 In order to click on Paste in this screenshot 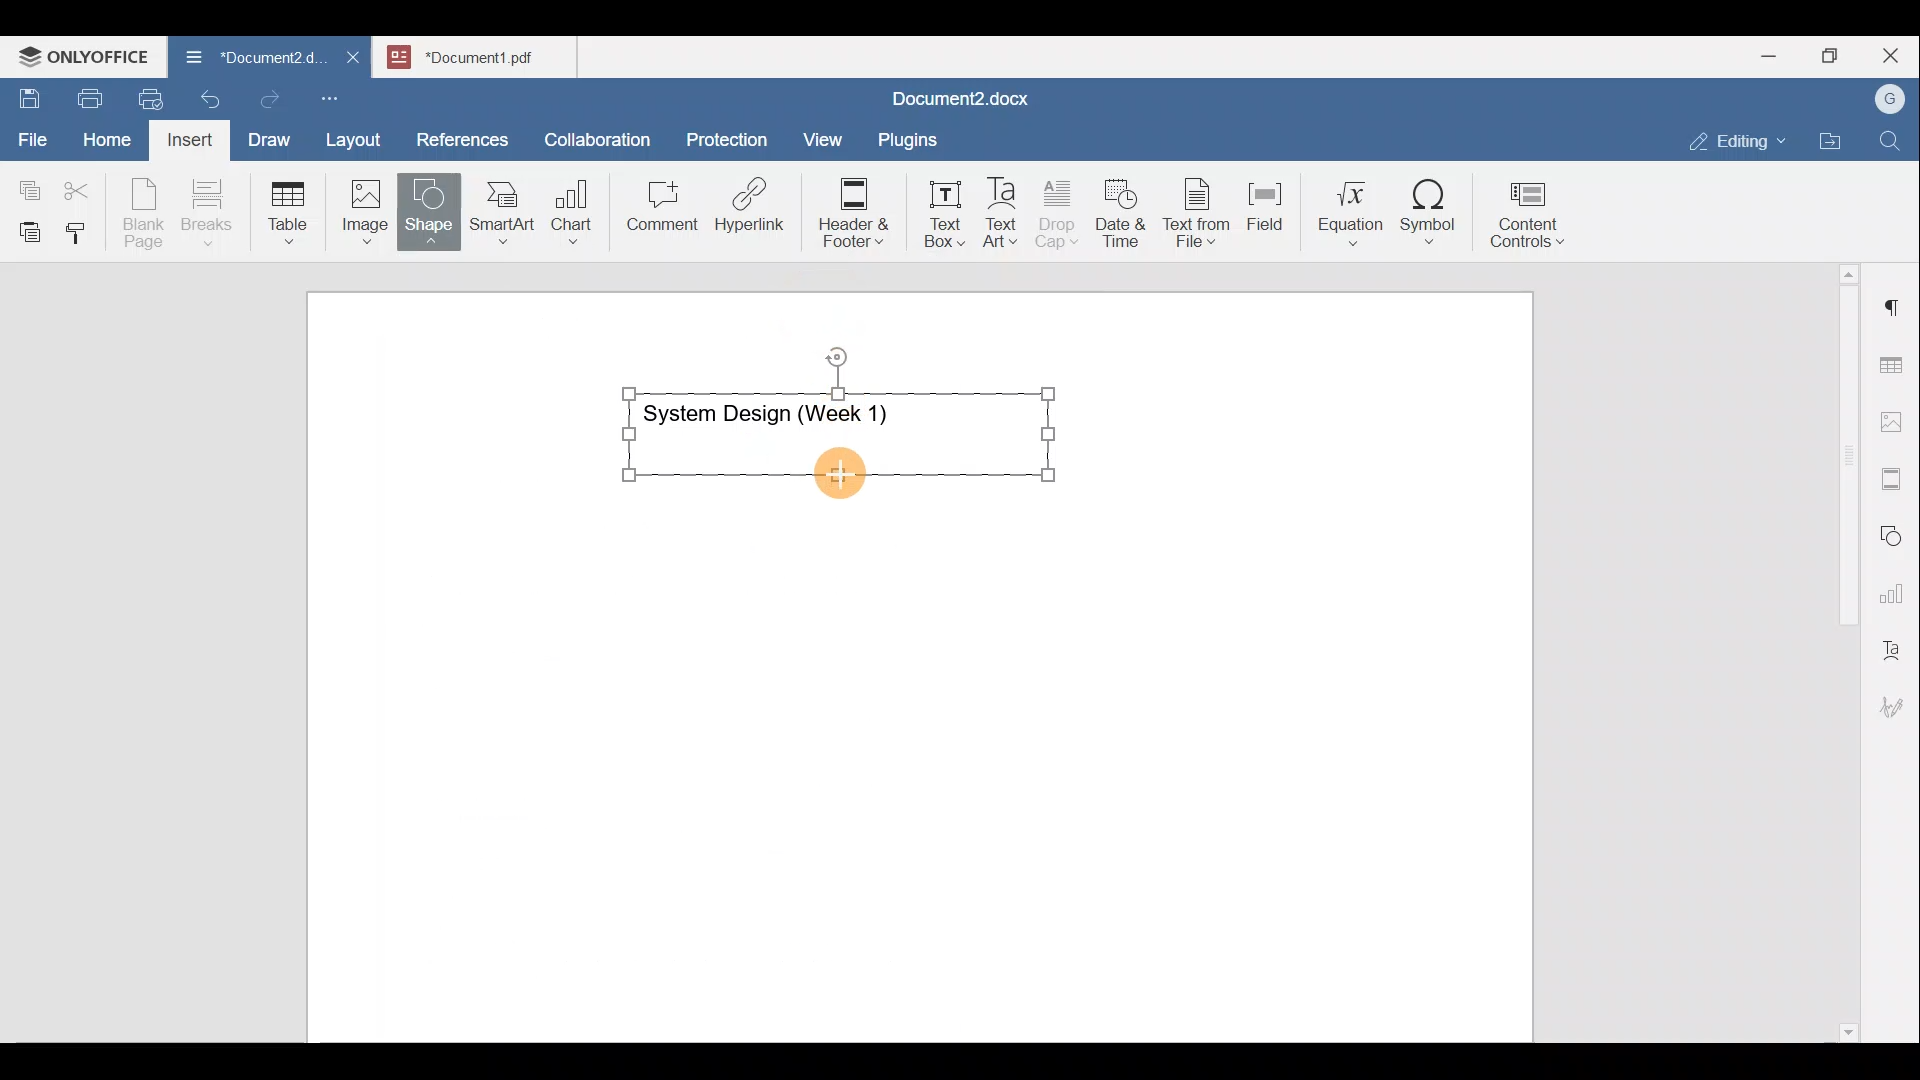, I will do `click(25, 227)`.